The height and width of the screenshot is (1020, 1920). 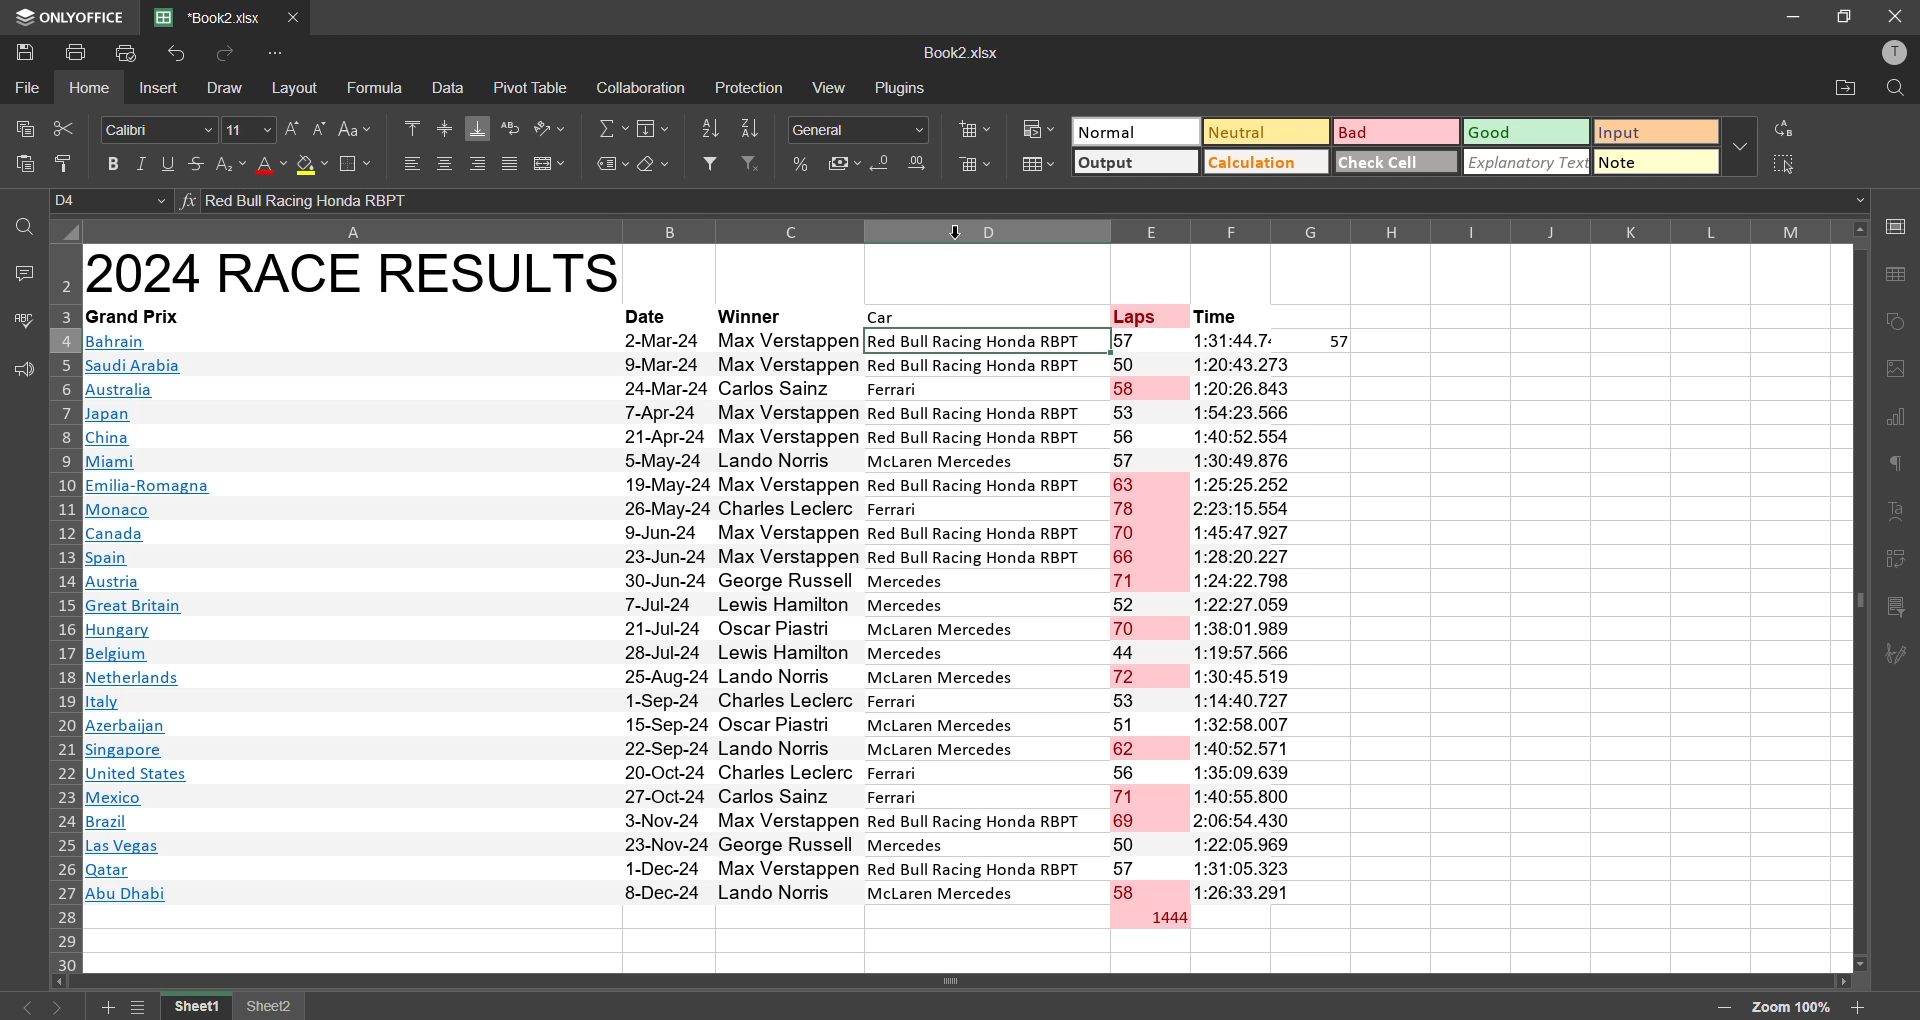 What do you see at coordinates (710, 163) in the screenshot?
I see `filter` at bounding box center [710, 163].